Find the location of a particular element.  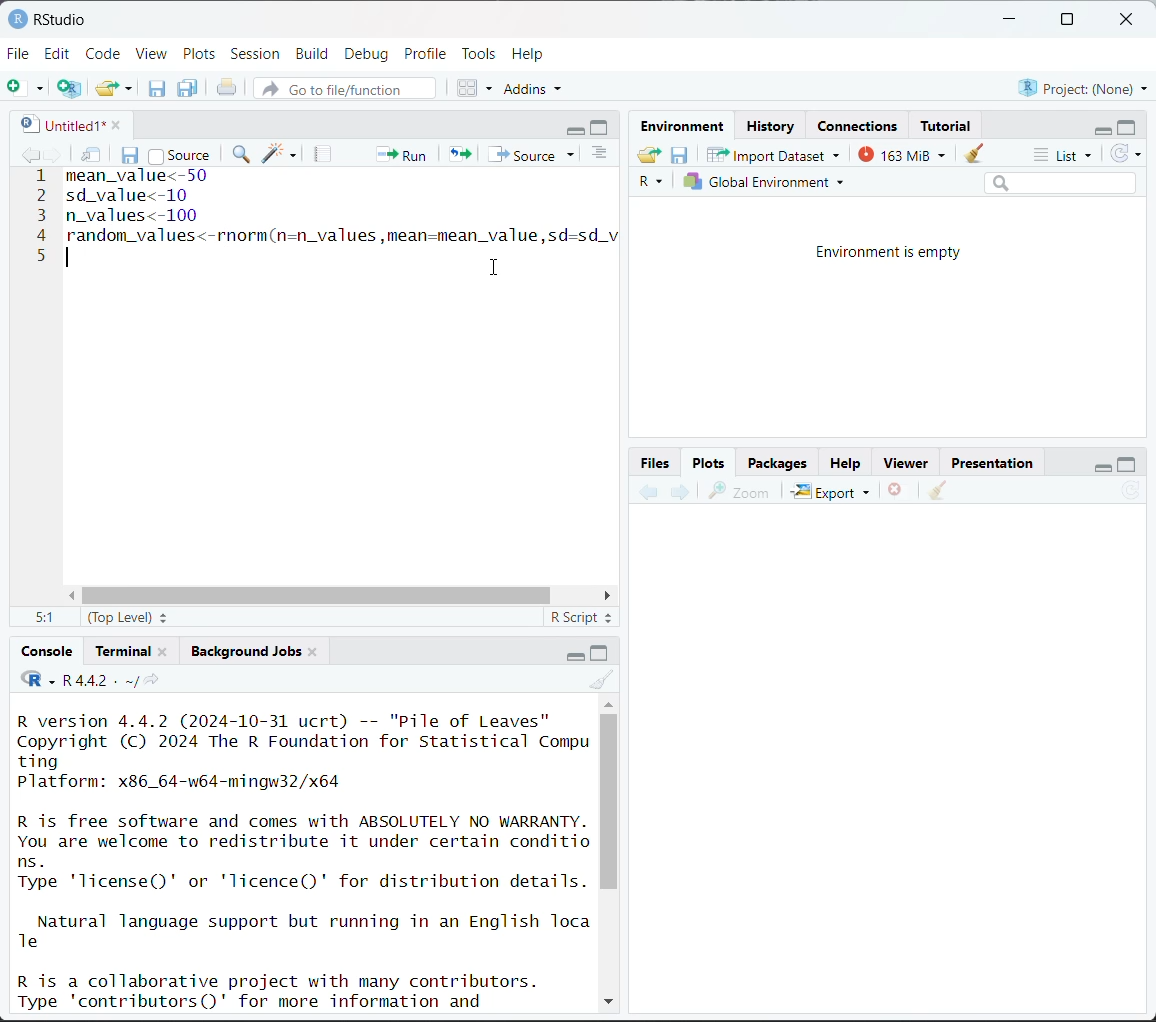

 is located at coordinates (657, 462).